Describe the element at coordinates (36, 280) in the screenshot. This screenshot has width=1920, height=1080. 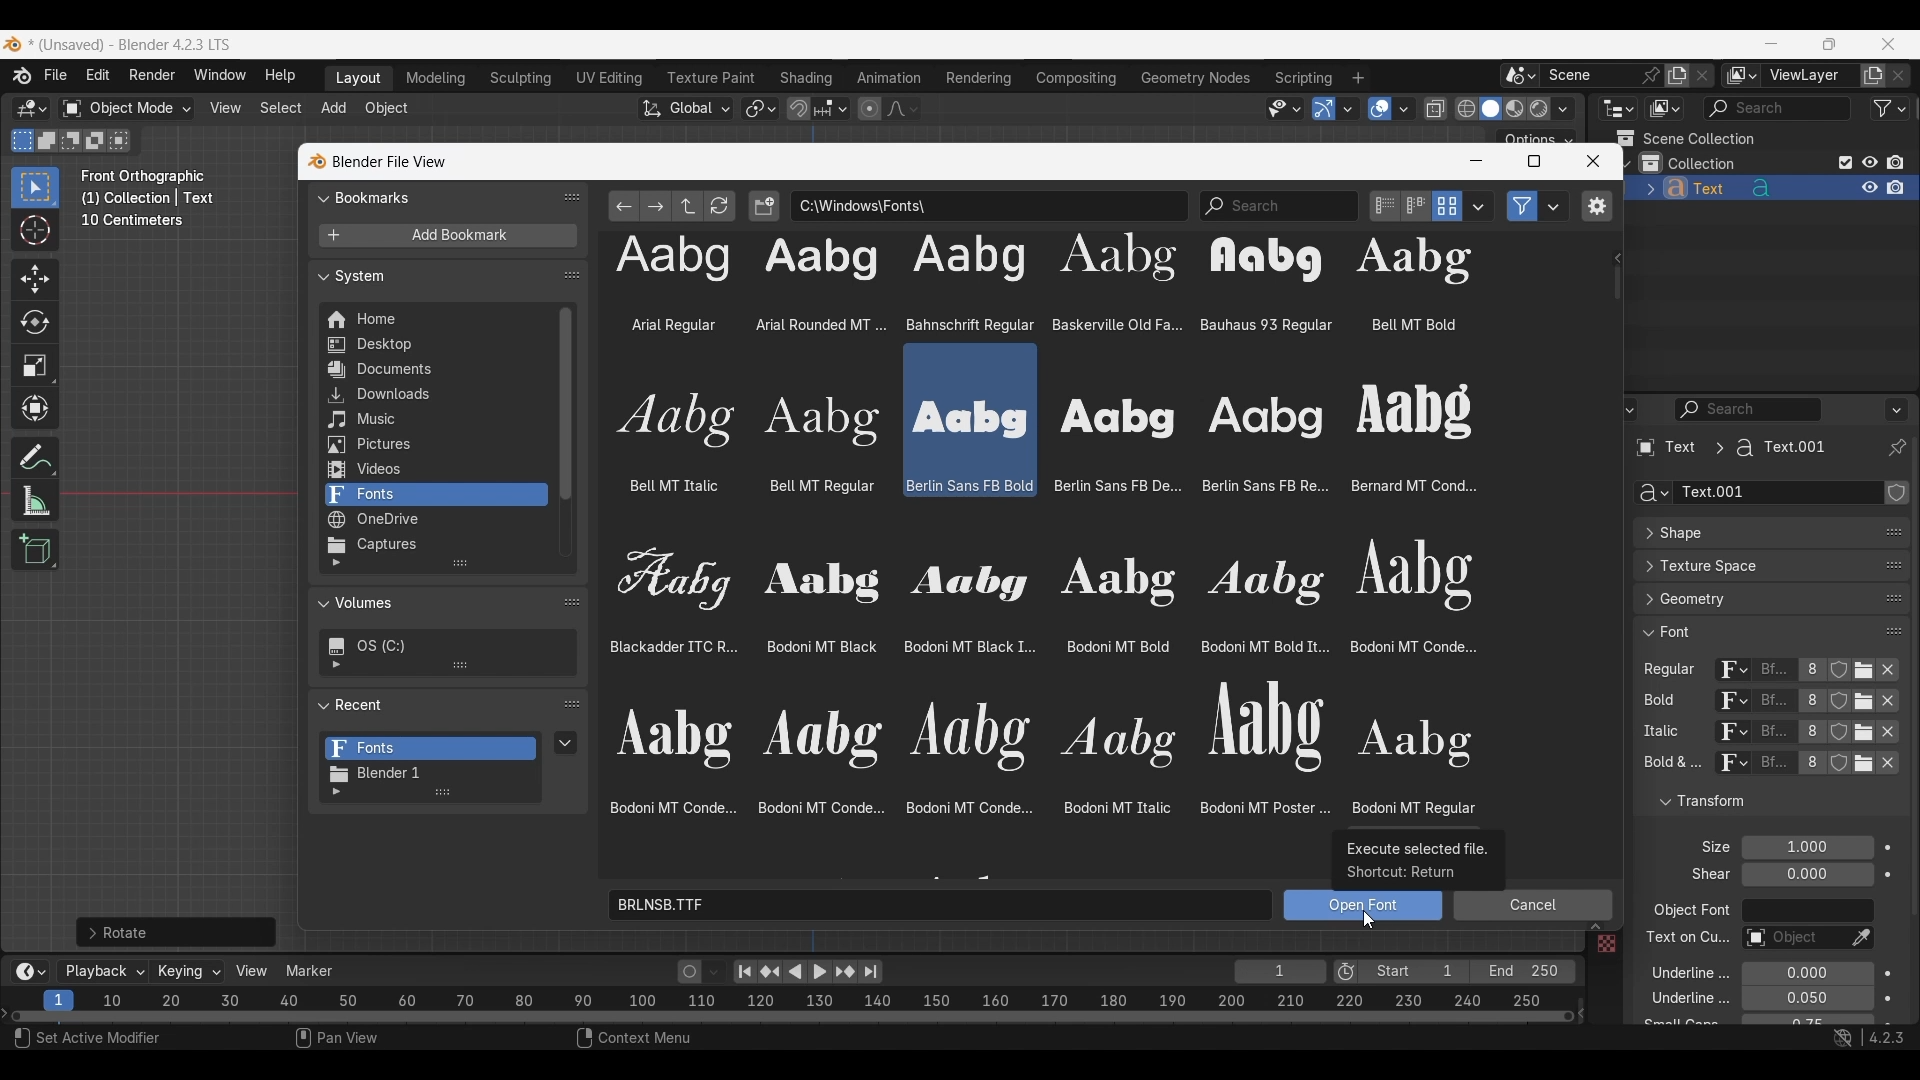
I see `Move` at that location.